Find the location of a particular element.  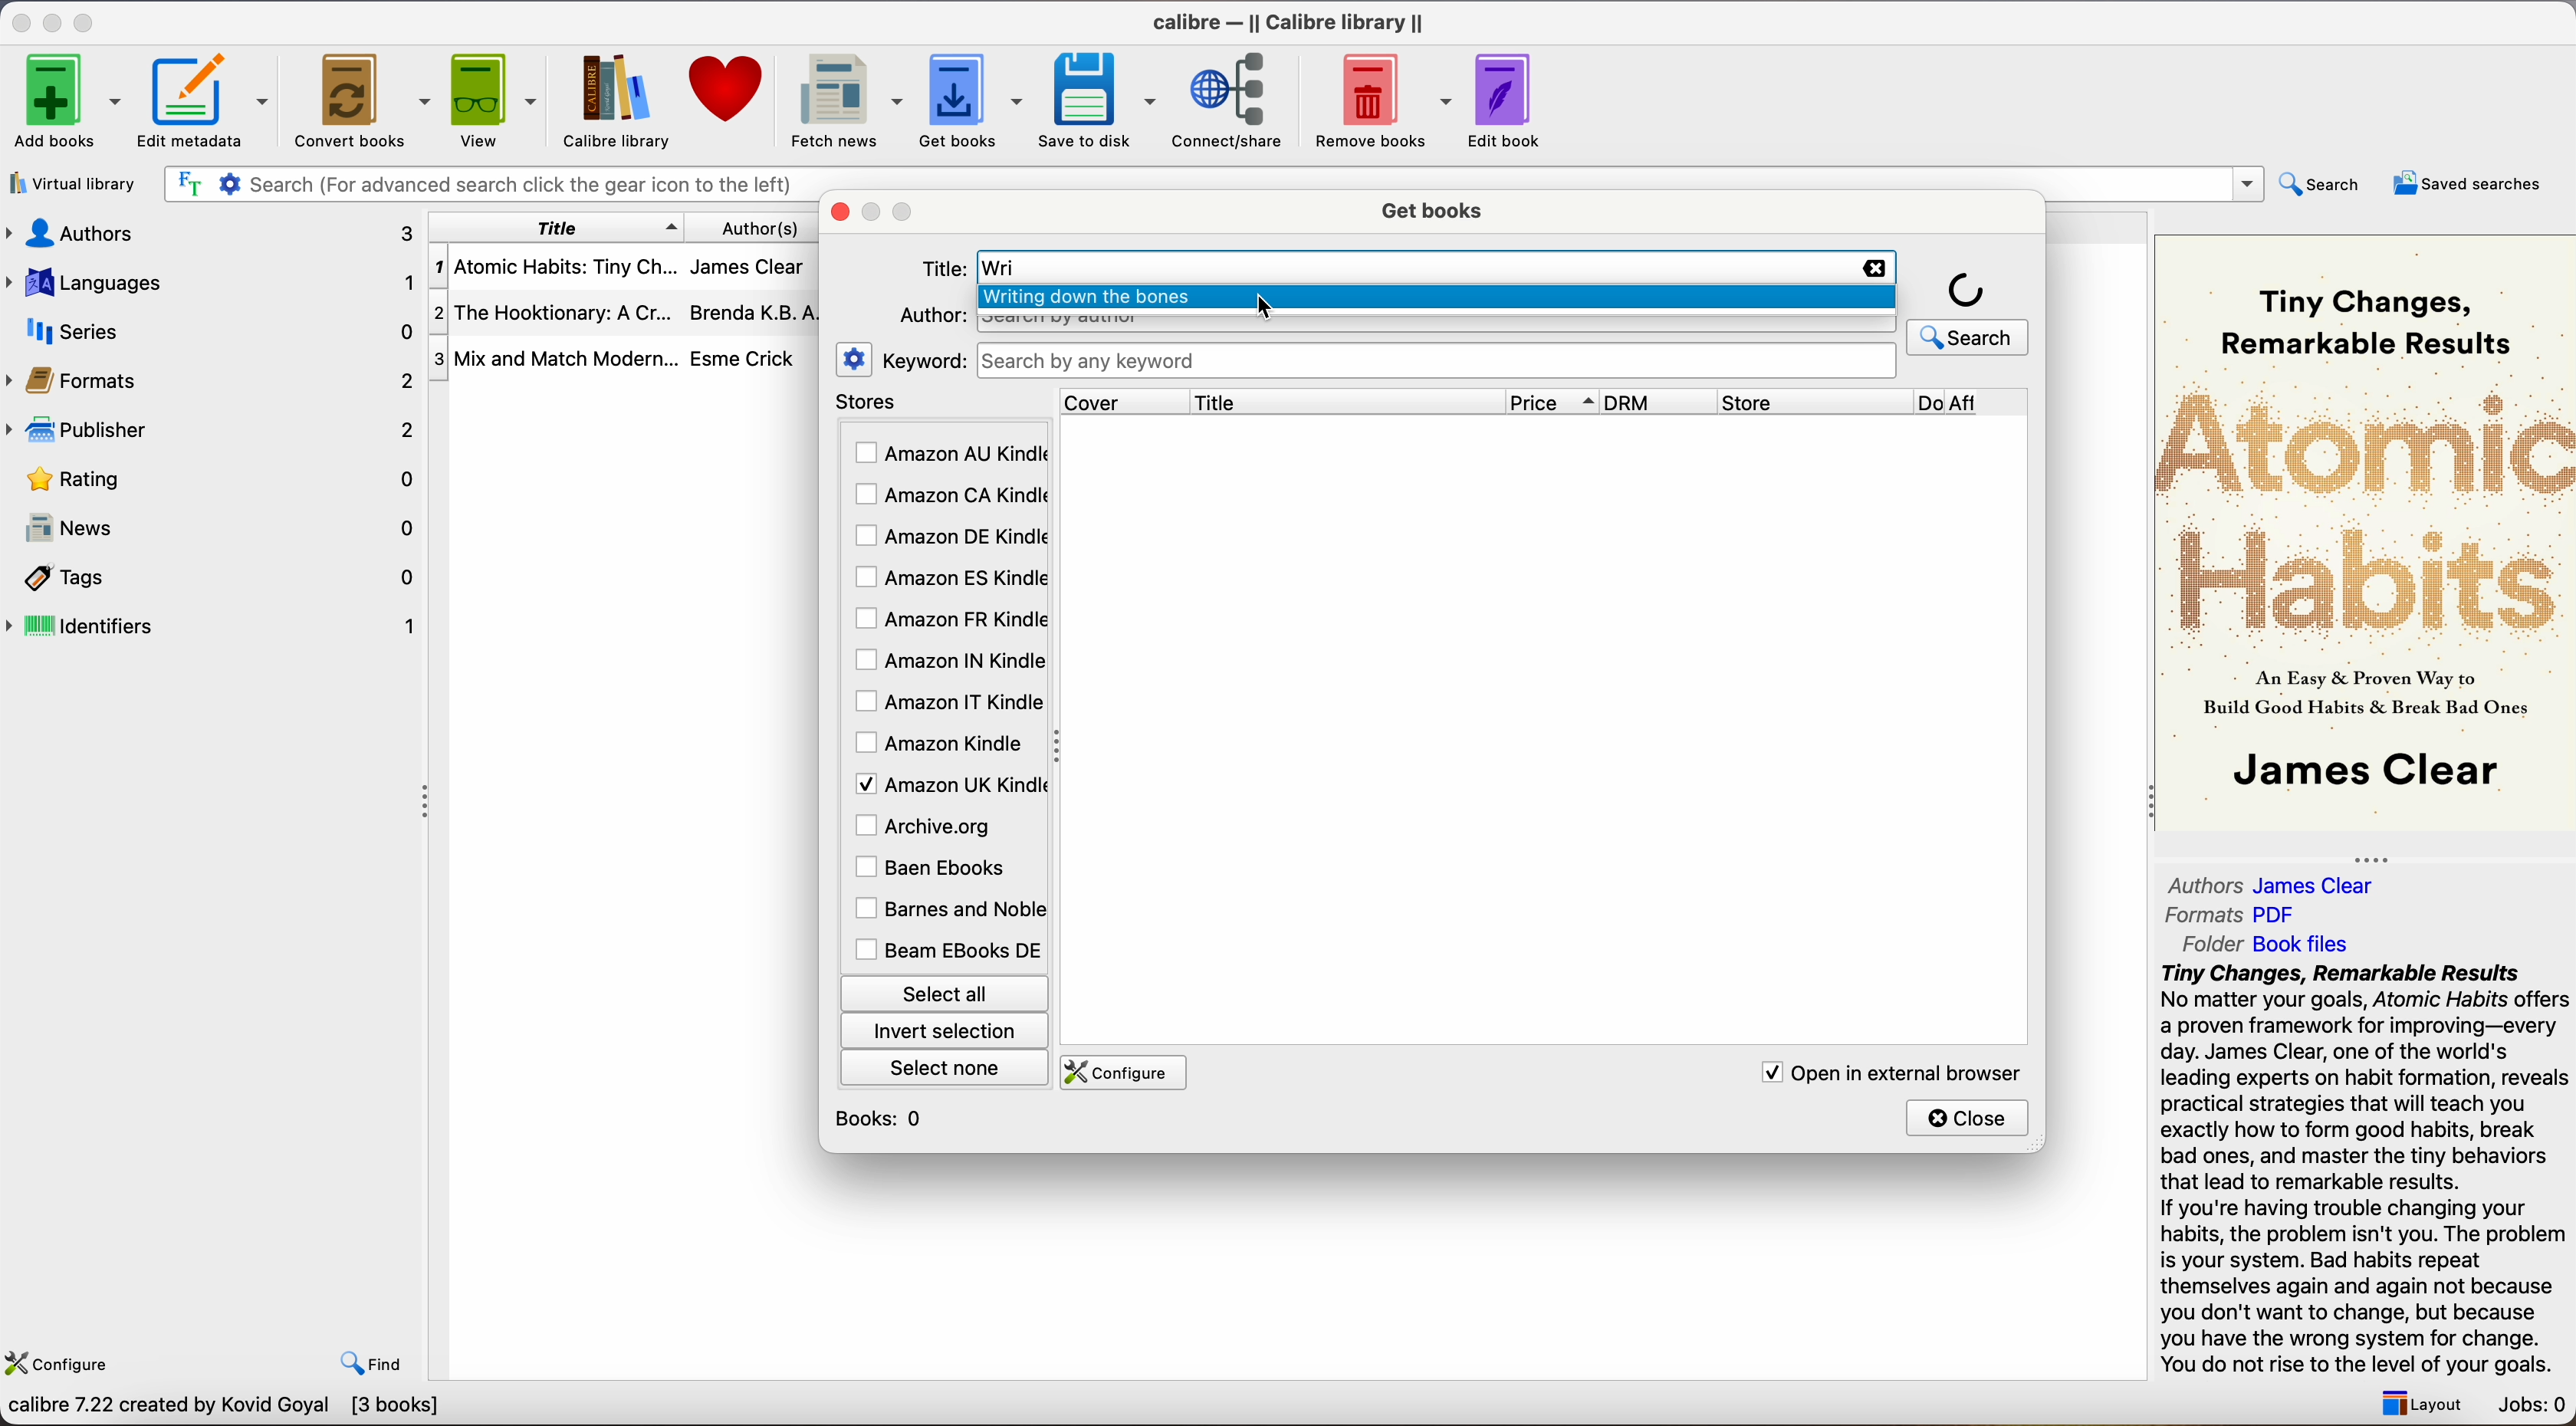

title is located at coordinates (557, 227).